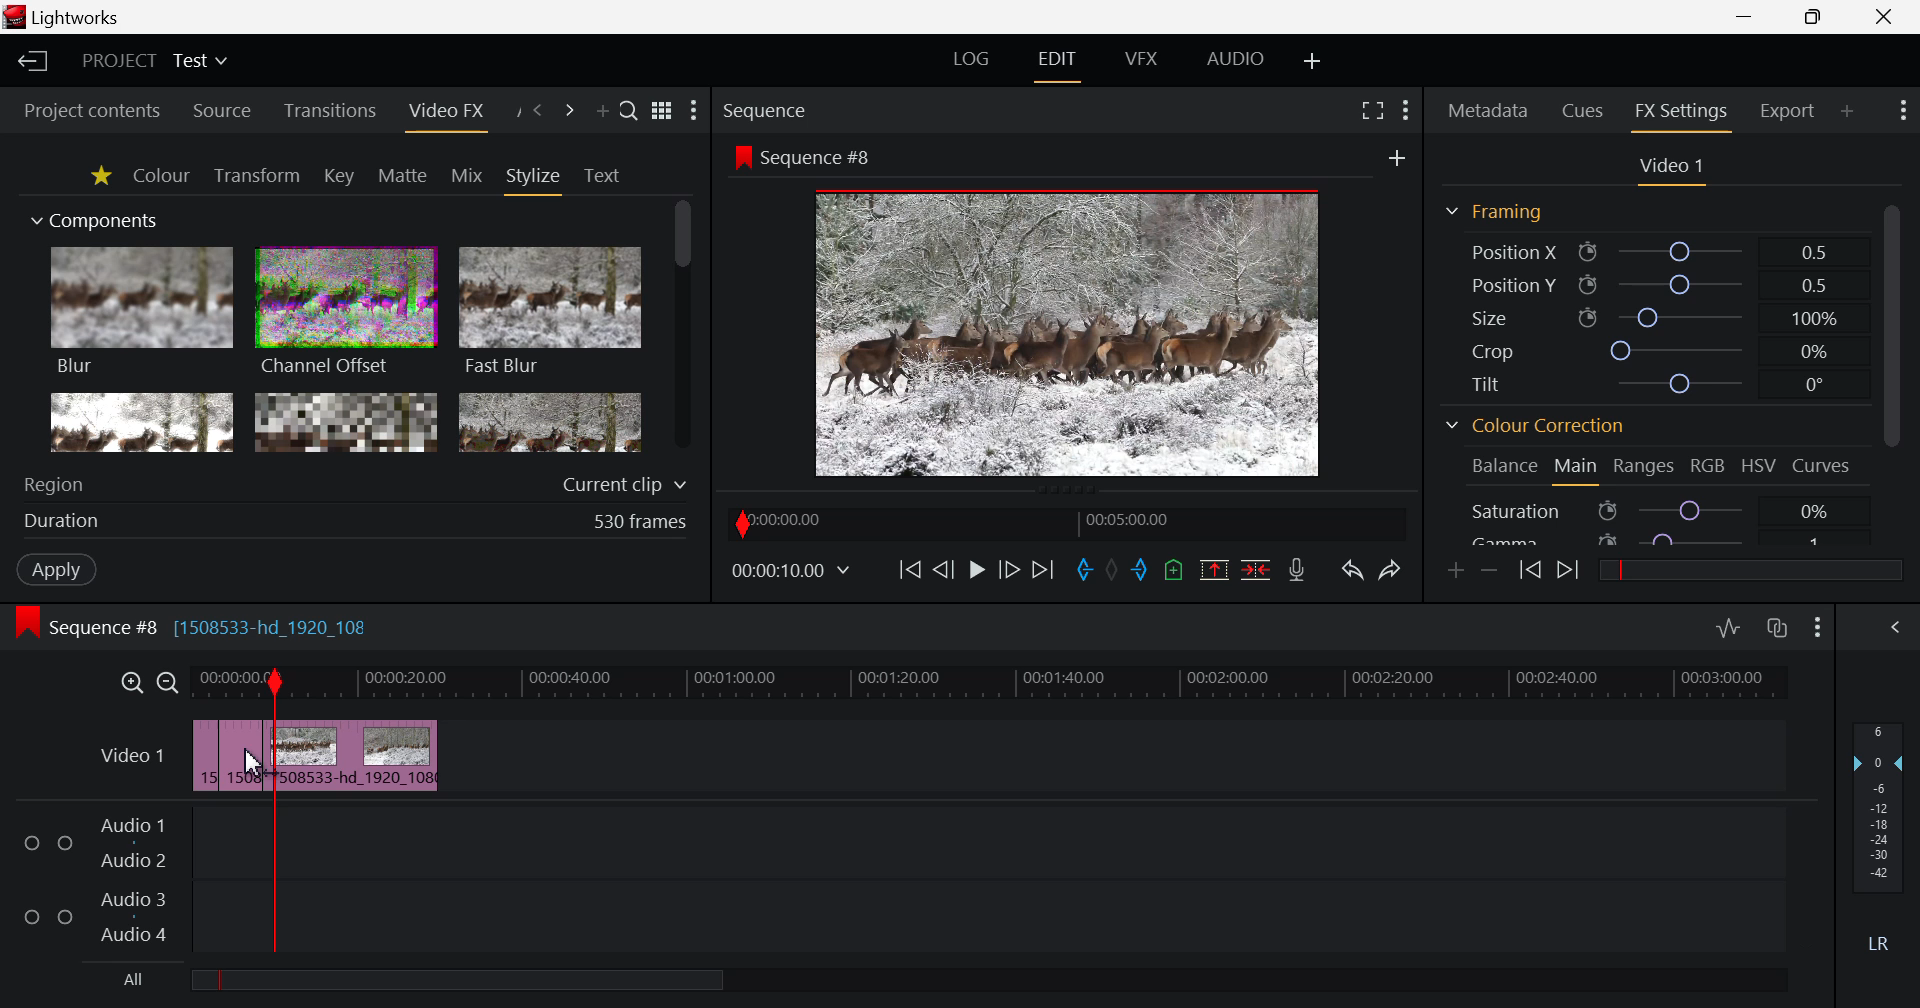 This screenshot has width=1920, height=1008. I want to click on pause, so click(976, 572).